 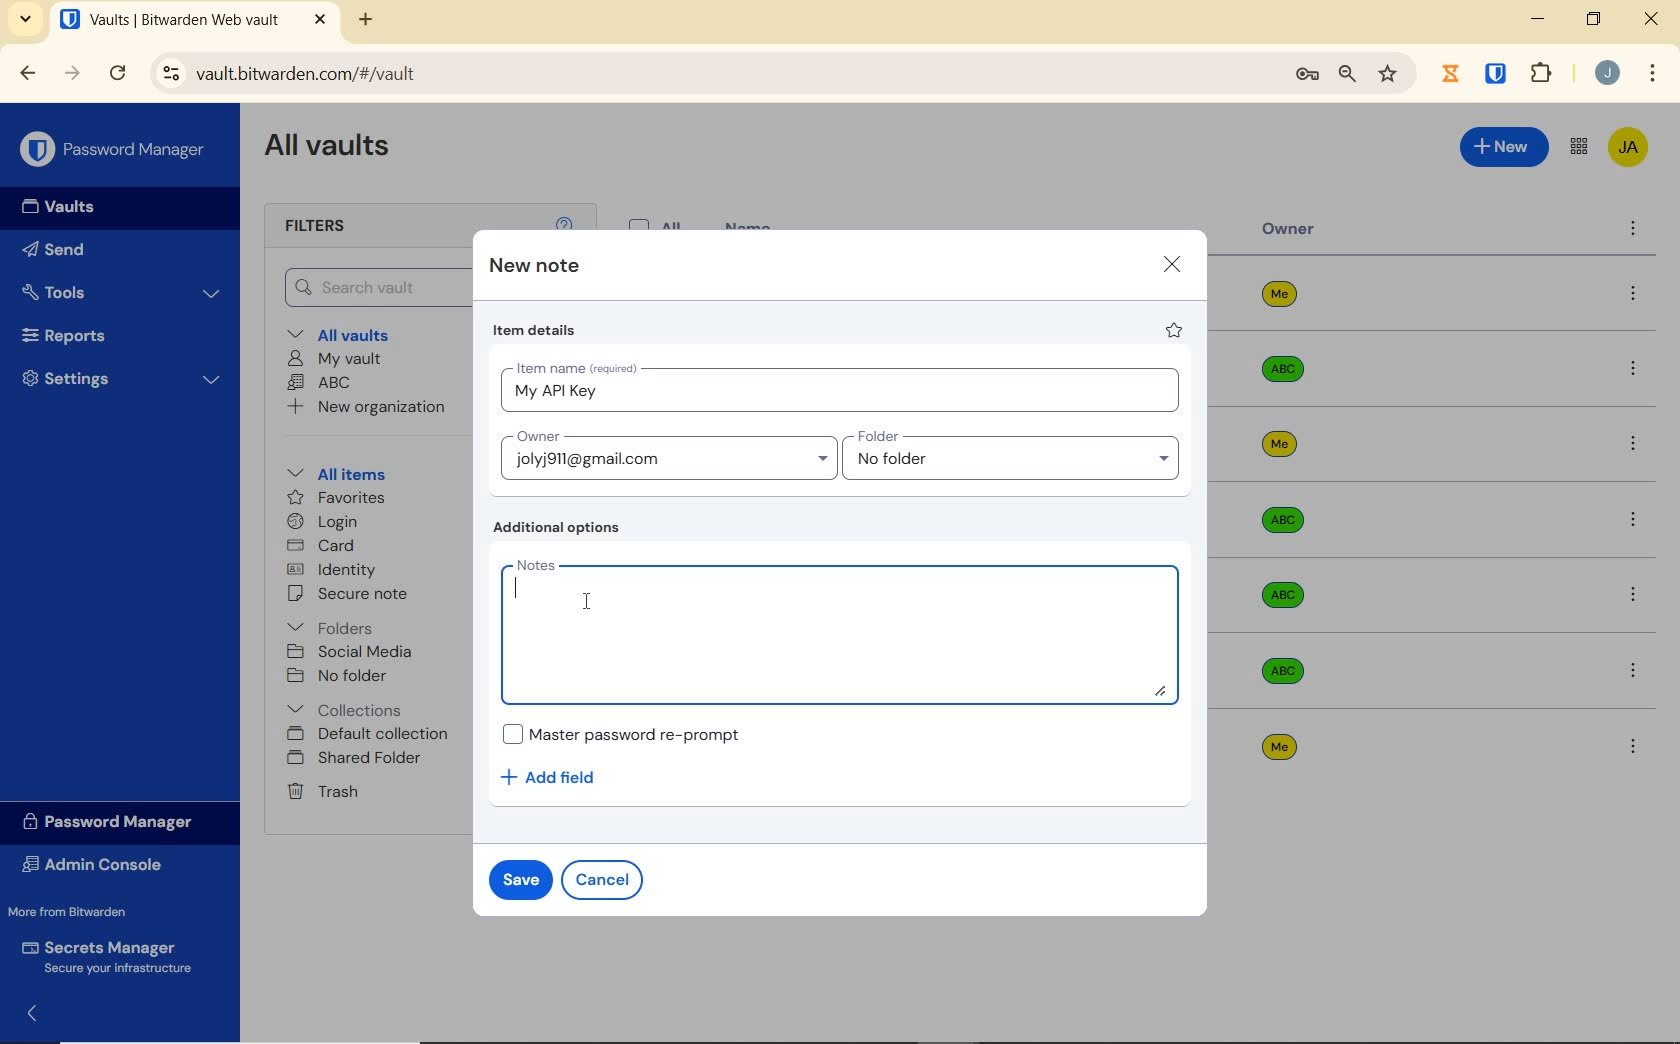 I want to click on Master password re-prompt, so click(x=621, y=734).